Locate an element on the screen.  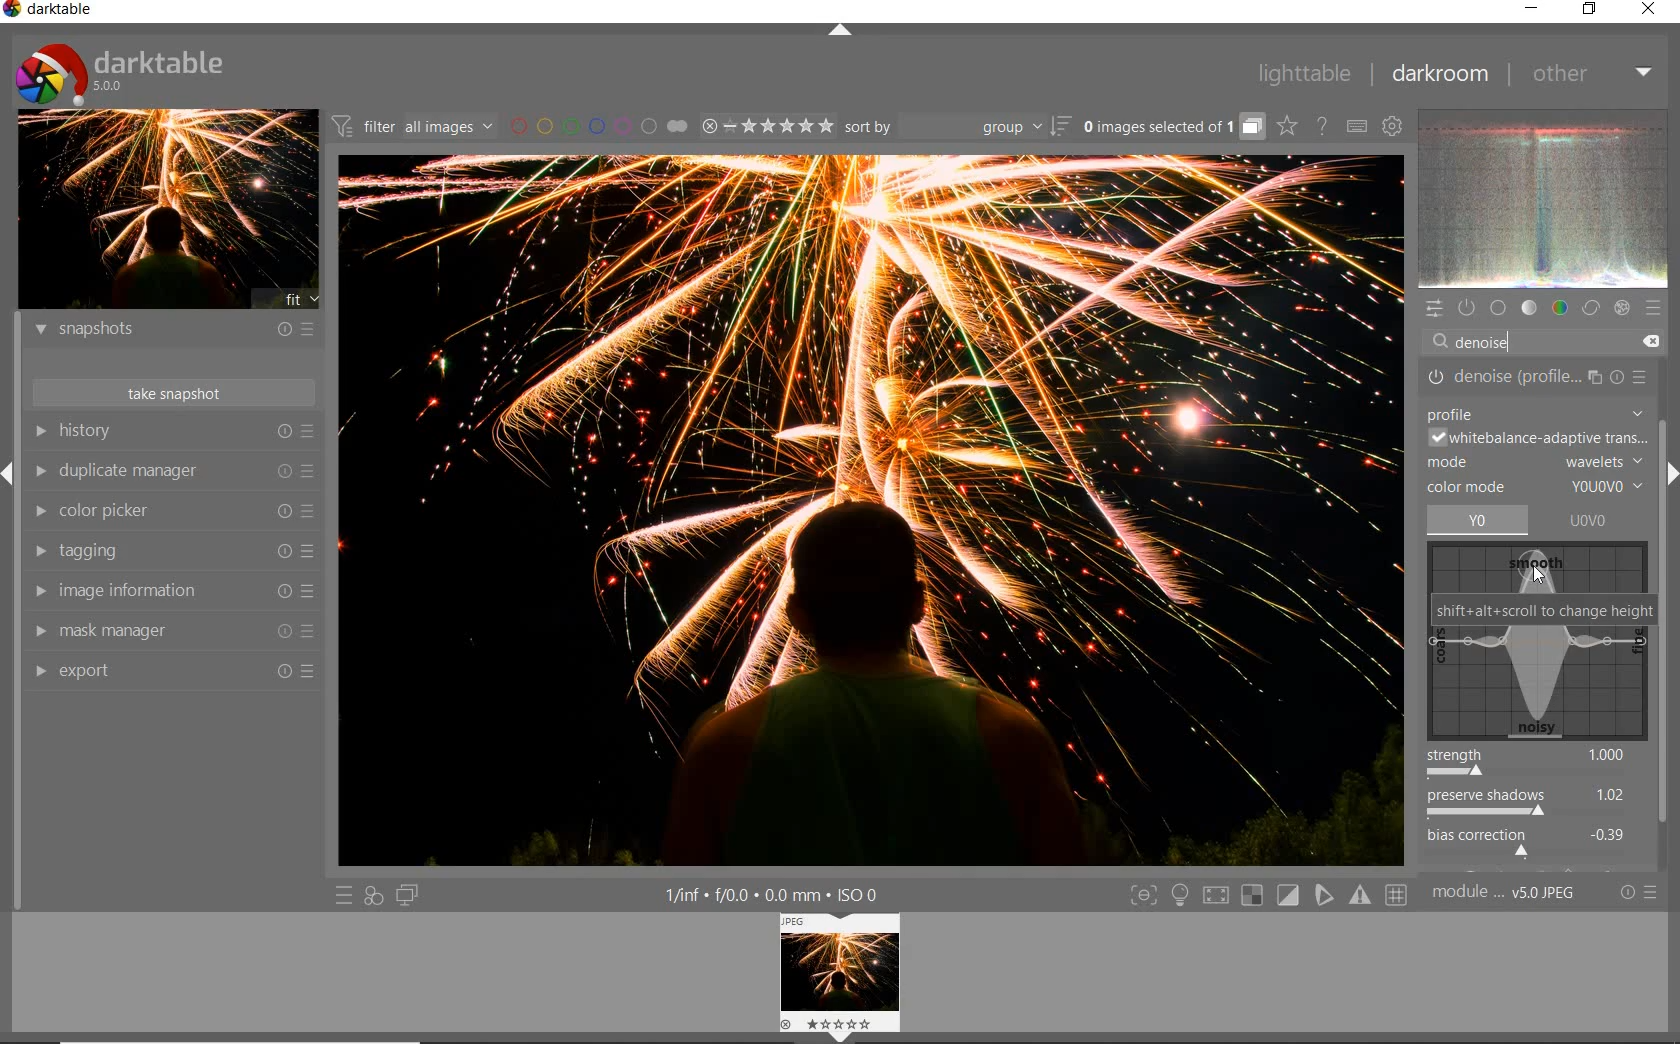
color picker is located at coordinates (172, 513).